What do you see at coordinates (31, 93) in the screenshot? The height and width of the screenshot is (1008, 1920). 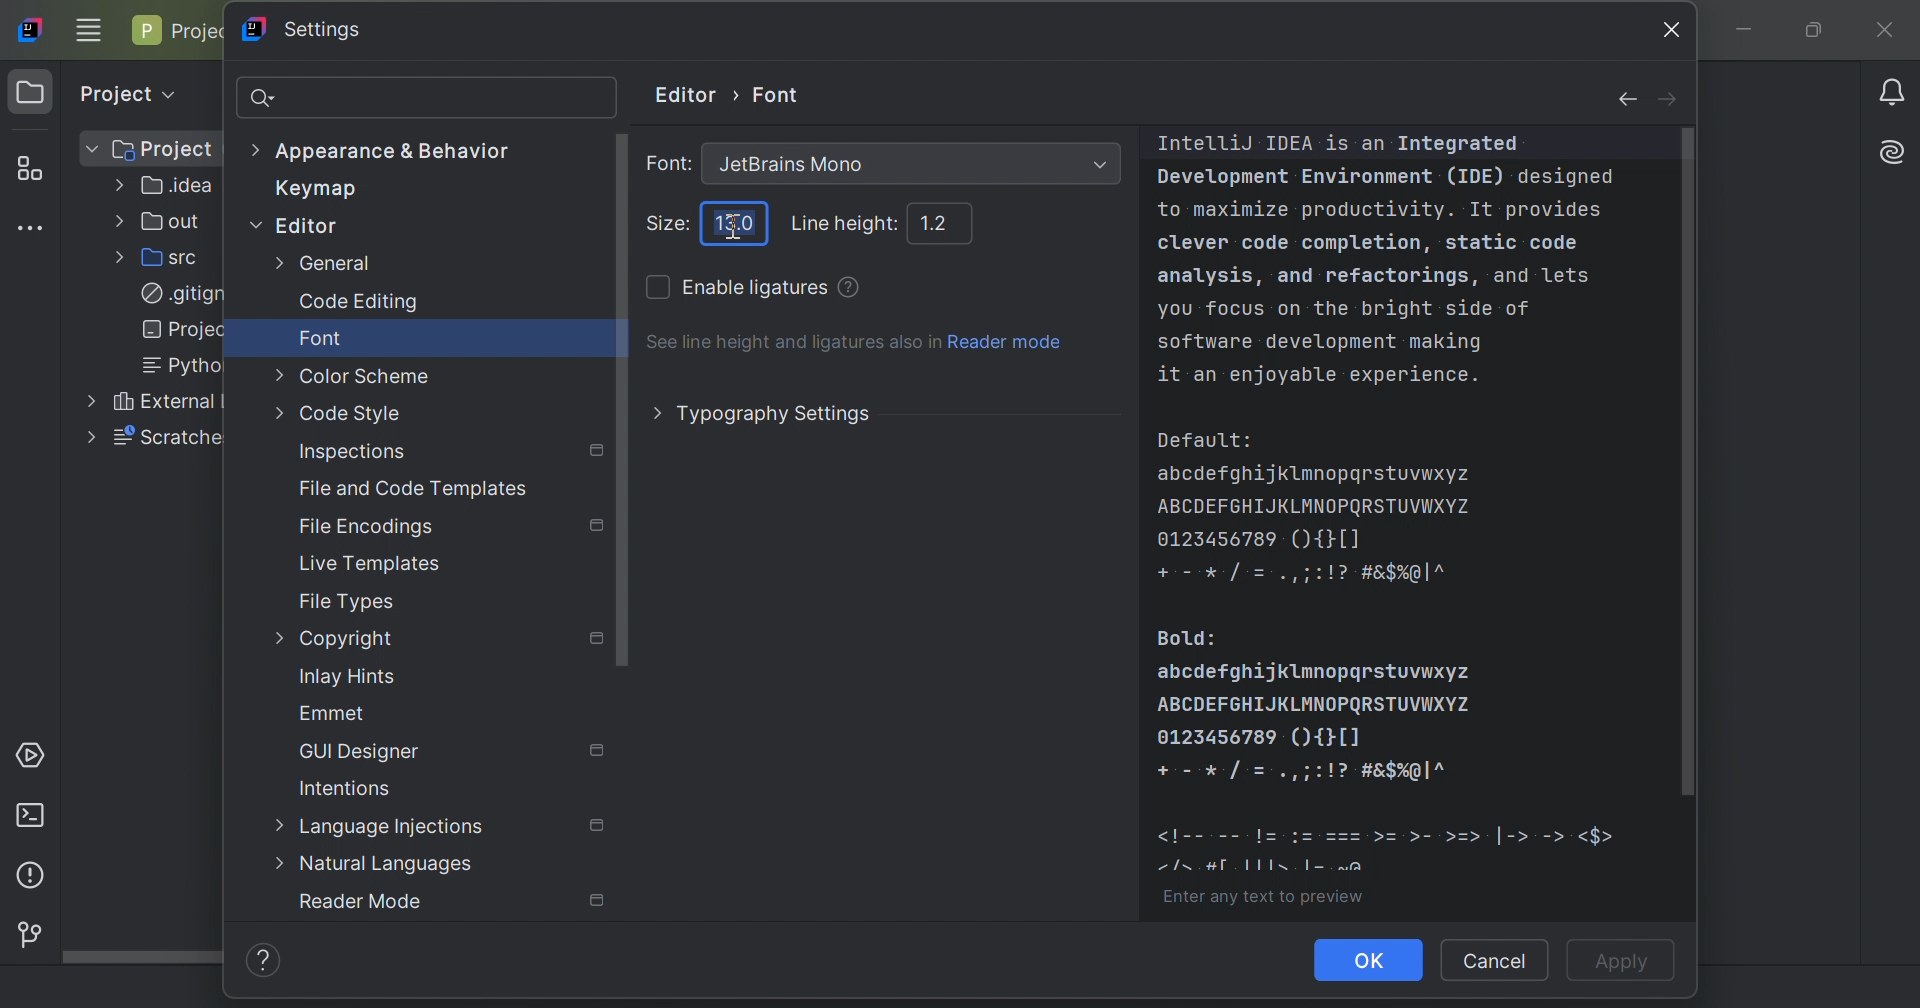 I see `Project` at bounding box center [31, 93].